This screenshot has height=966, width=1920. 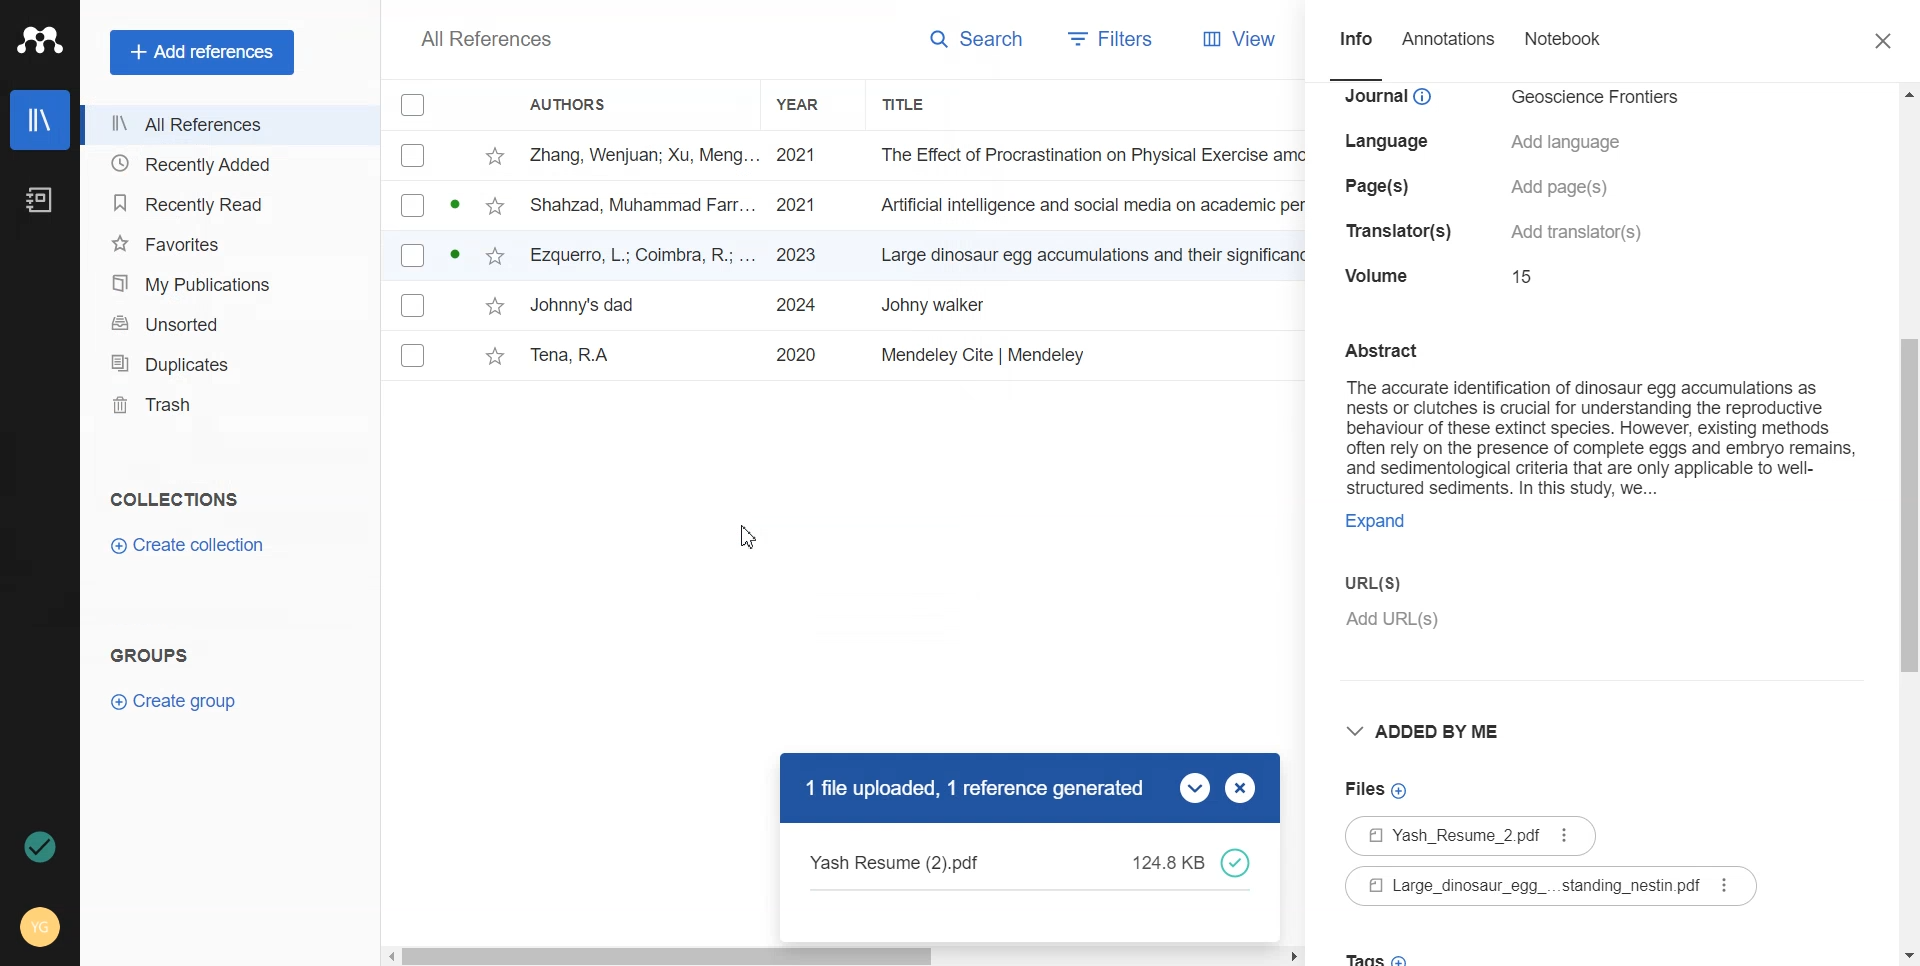 I want to click on Filters, so click(x=1111, y=40).